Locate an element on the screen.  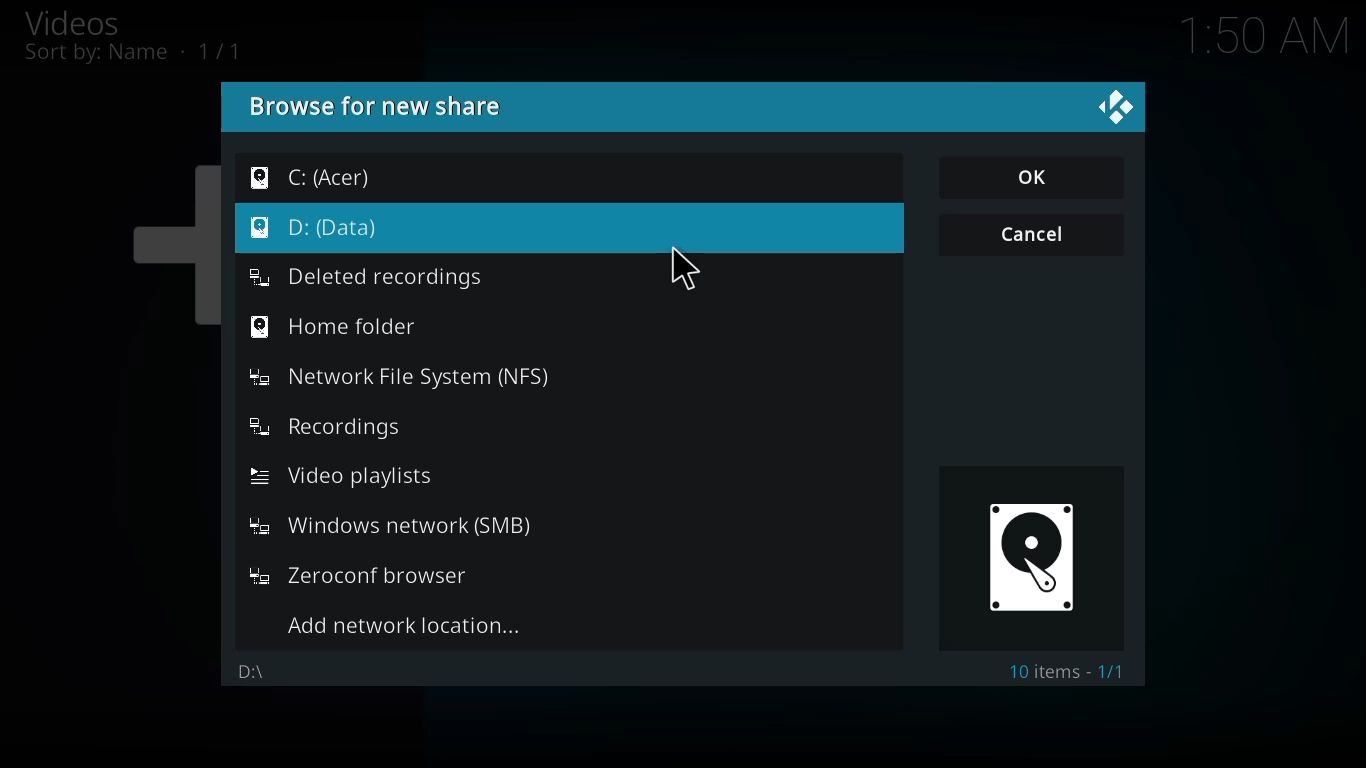
videos is located at coordinates (71, 21).